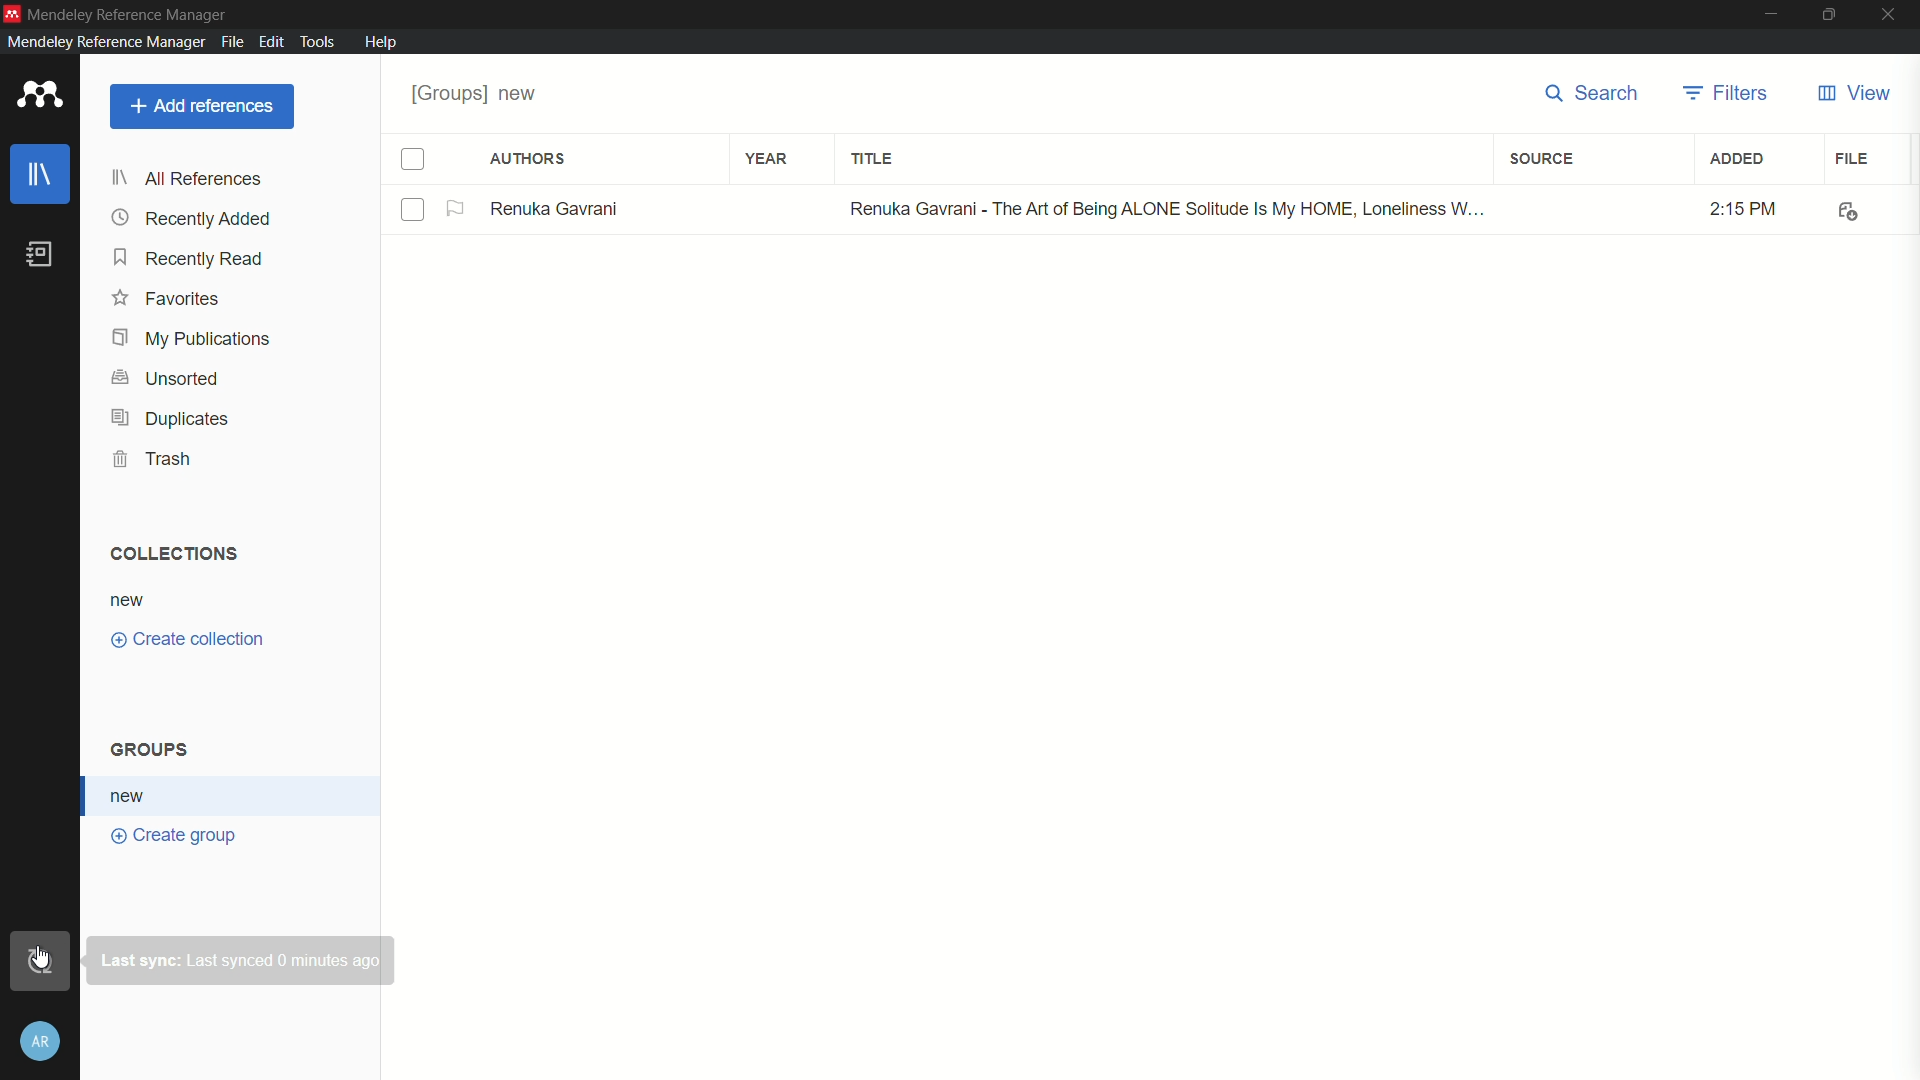 This screenshot has width=1920, height=1080. What do you see at coordinates (270, 40) in the screenshot?
I see `edit menu` at bounding box center [270, 40].